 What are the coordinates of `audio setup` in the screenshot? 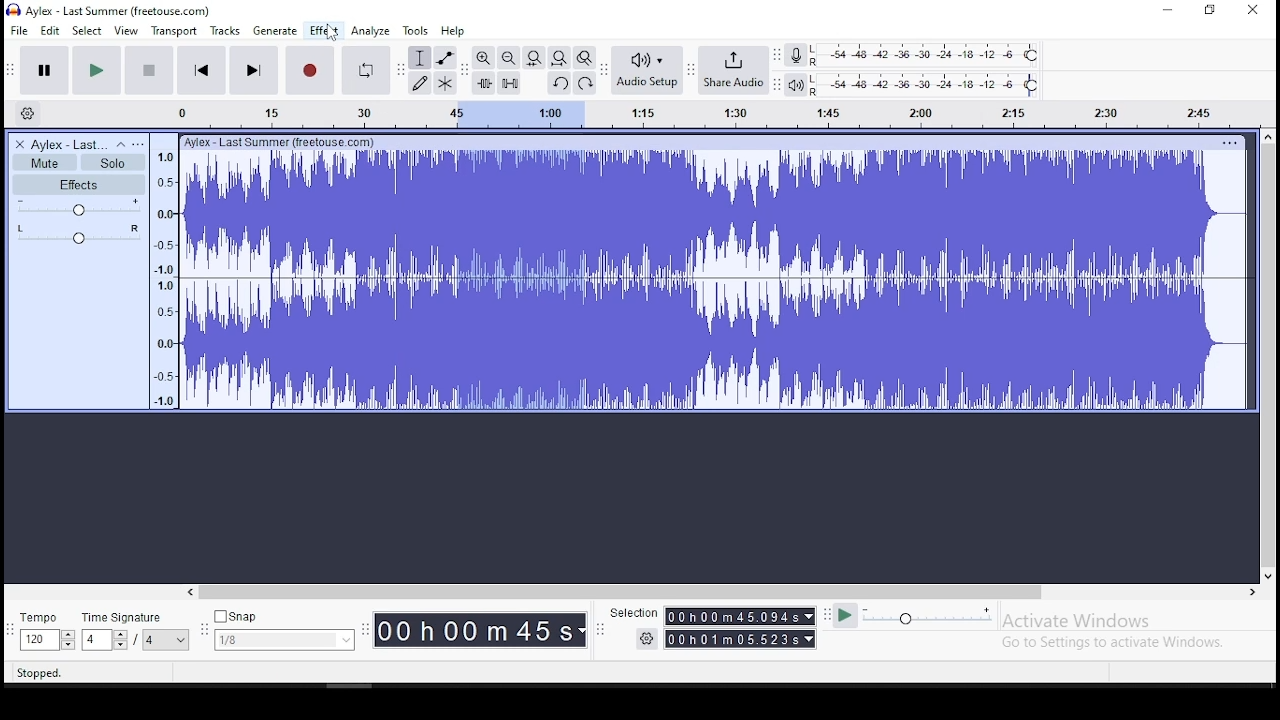 It's located at (648, 70).